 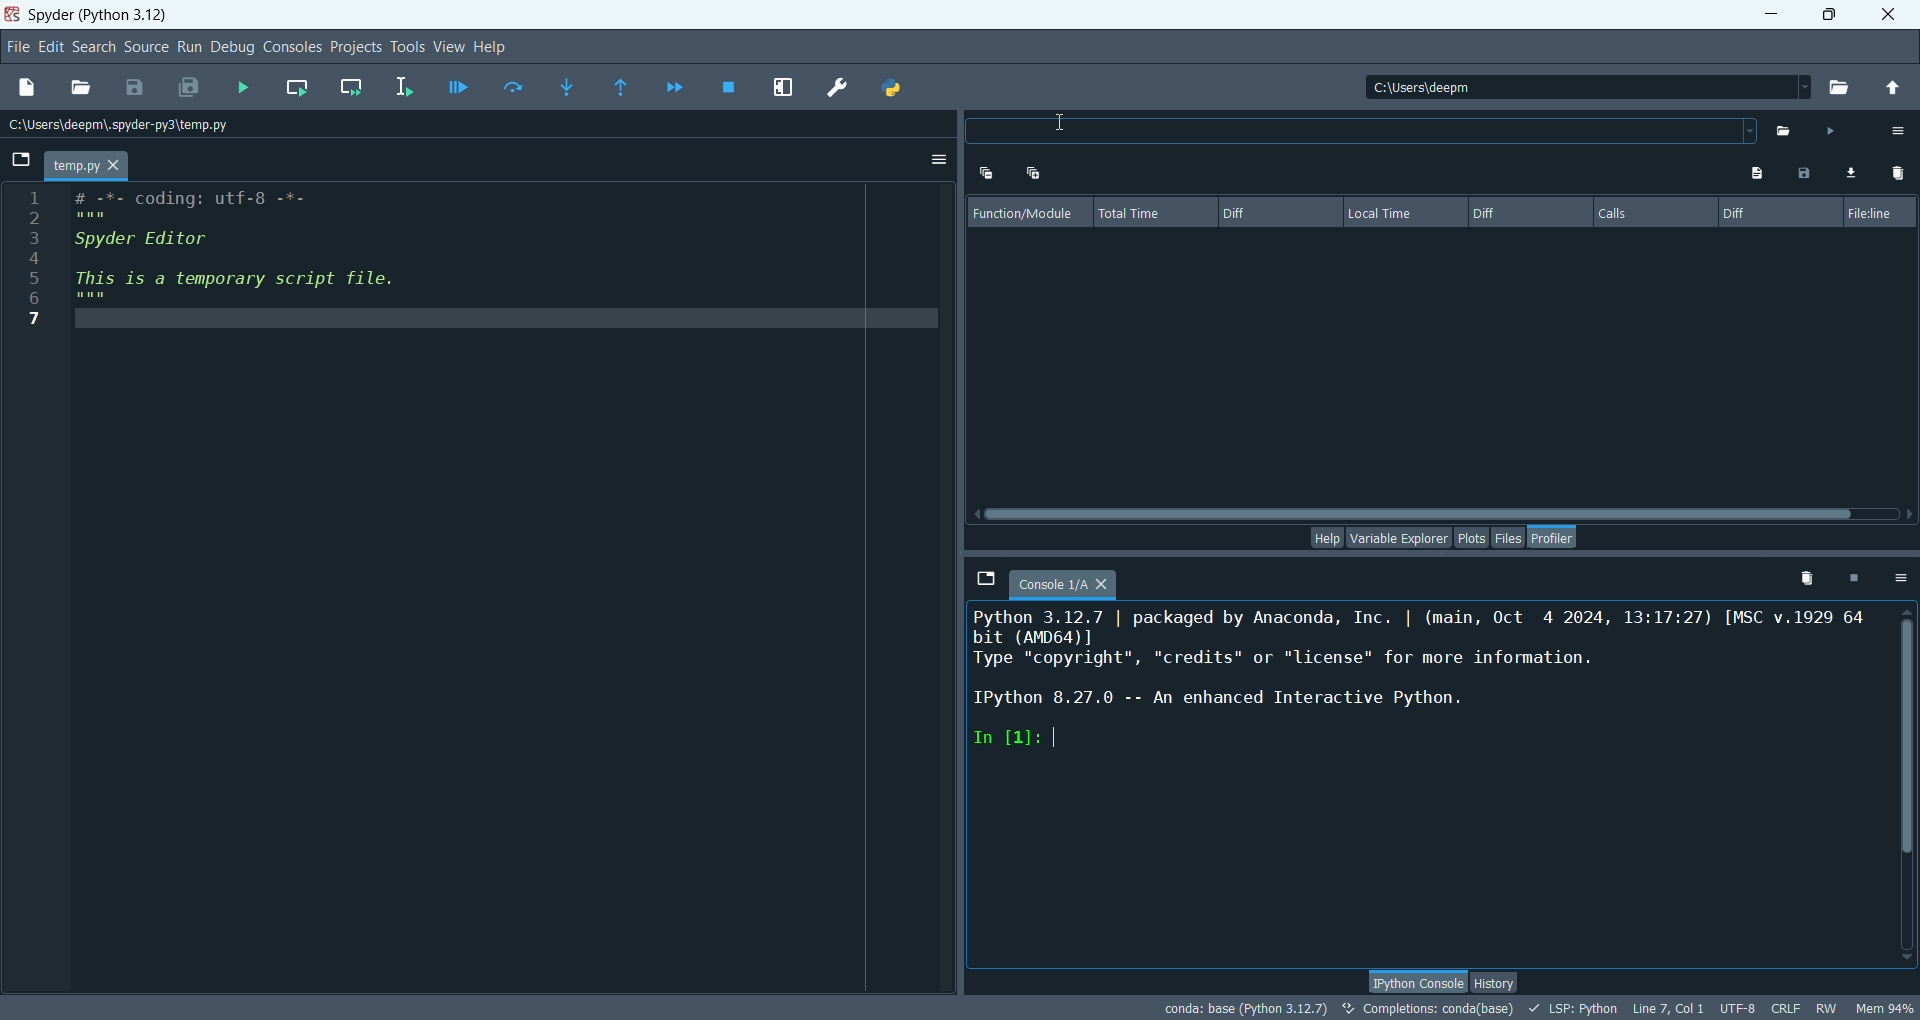 What do you see at coordinates (147, 48) in the screenshot?
I see `sources` at bounding box center [147, 48].